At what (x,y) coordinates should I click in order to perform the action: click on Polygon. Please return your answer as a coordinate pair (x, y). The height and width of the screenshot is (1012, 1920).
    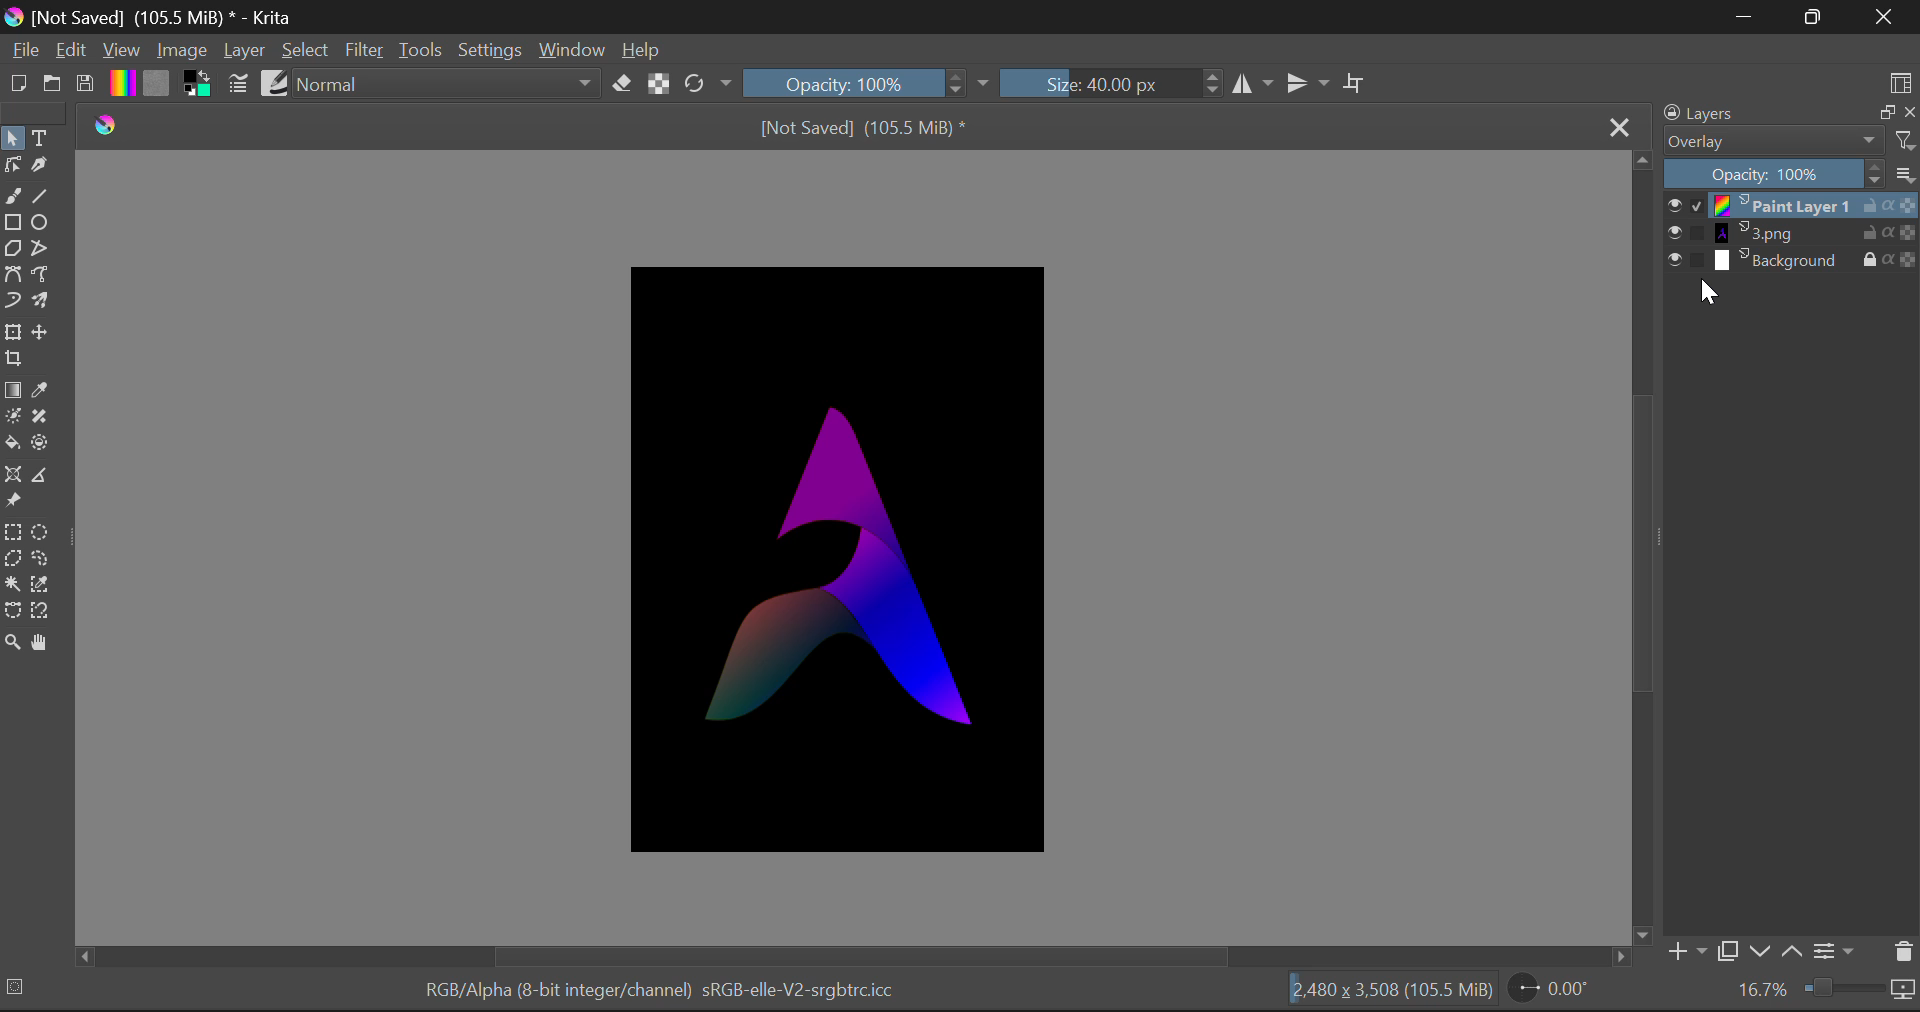
    Looking at the image, I should click on (14, 249).